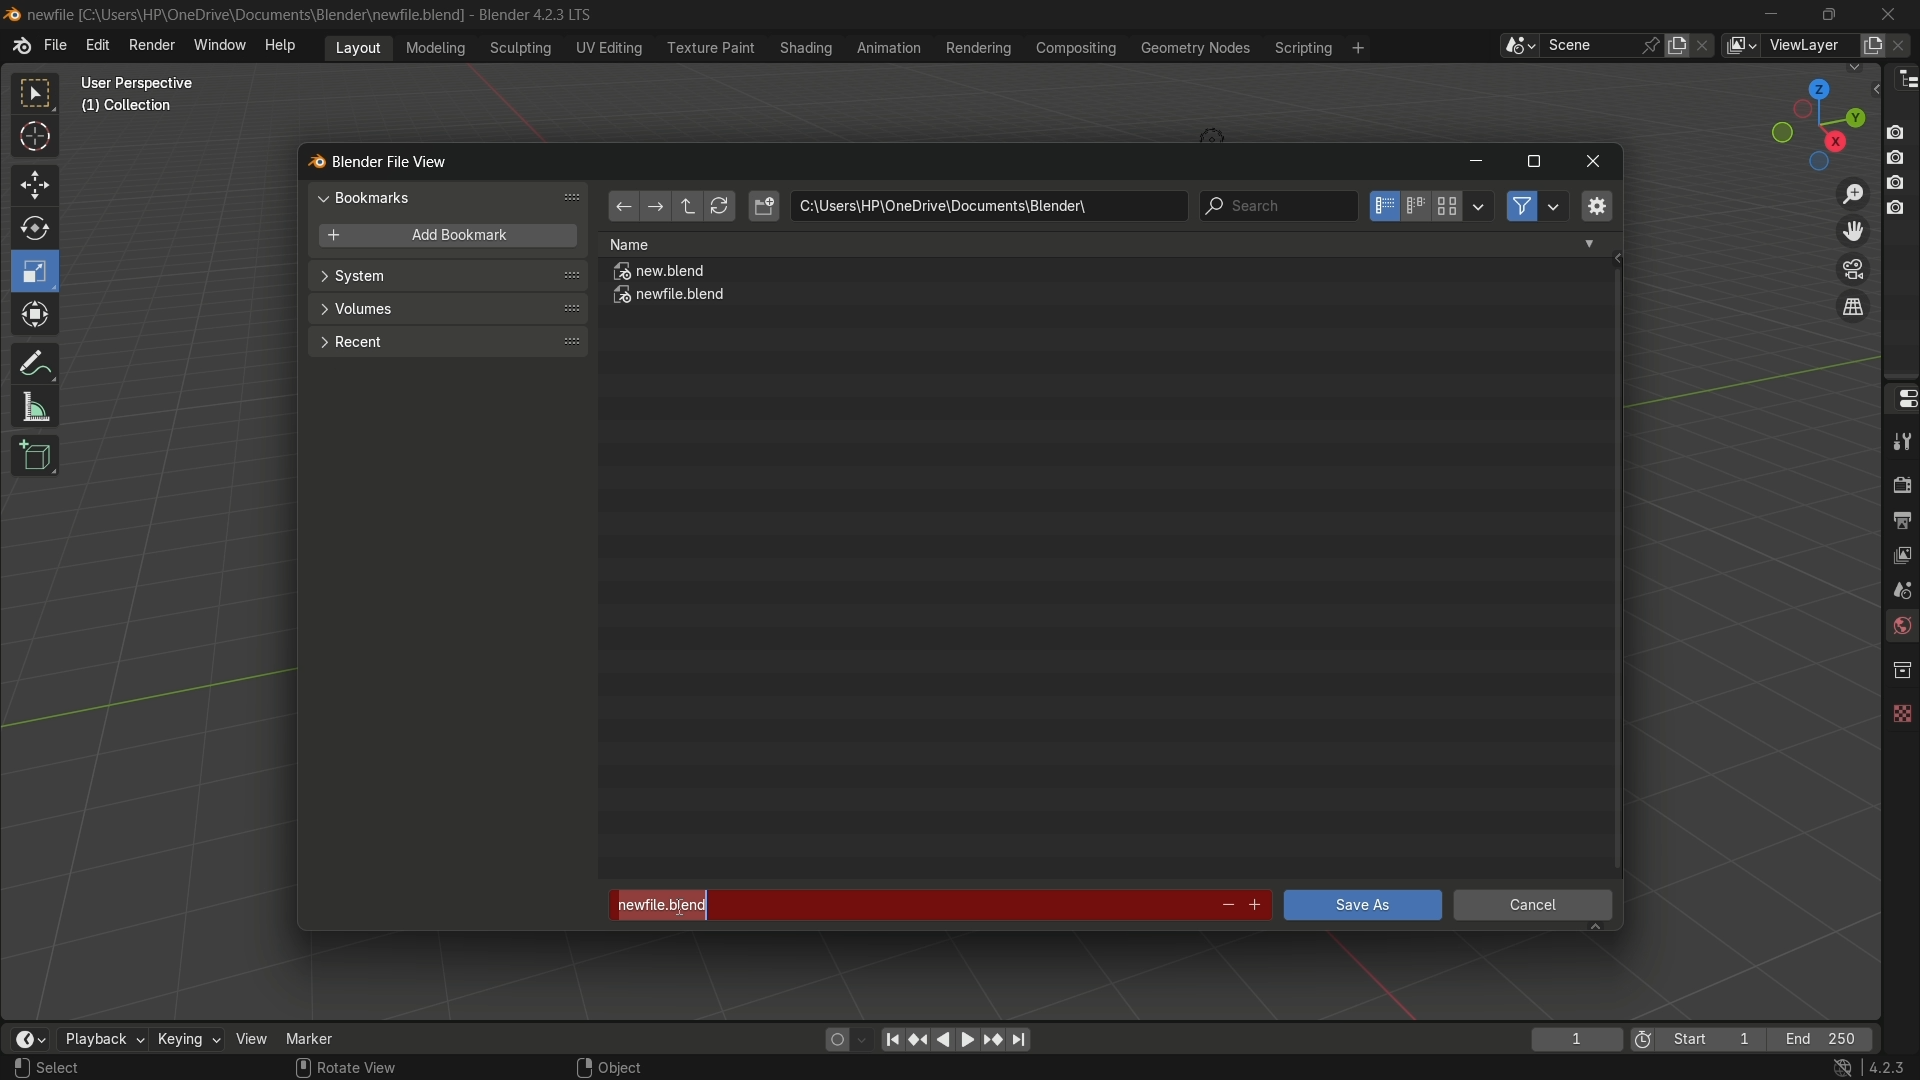  What do you see at coordinates (38, 271) in the screenshot?
I see `scale` at bounding box center [38, 271].